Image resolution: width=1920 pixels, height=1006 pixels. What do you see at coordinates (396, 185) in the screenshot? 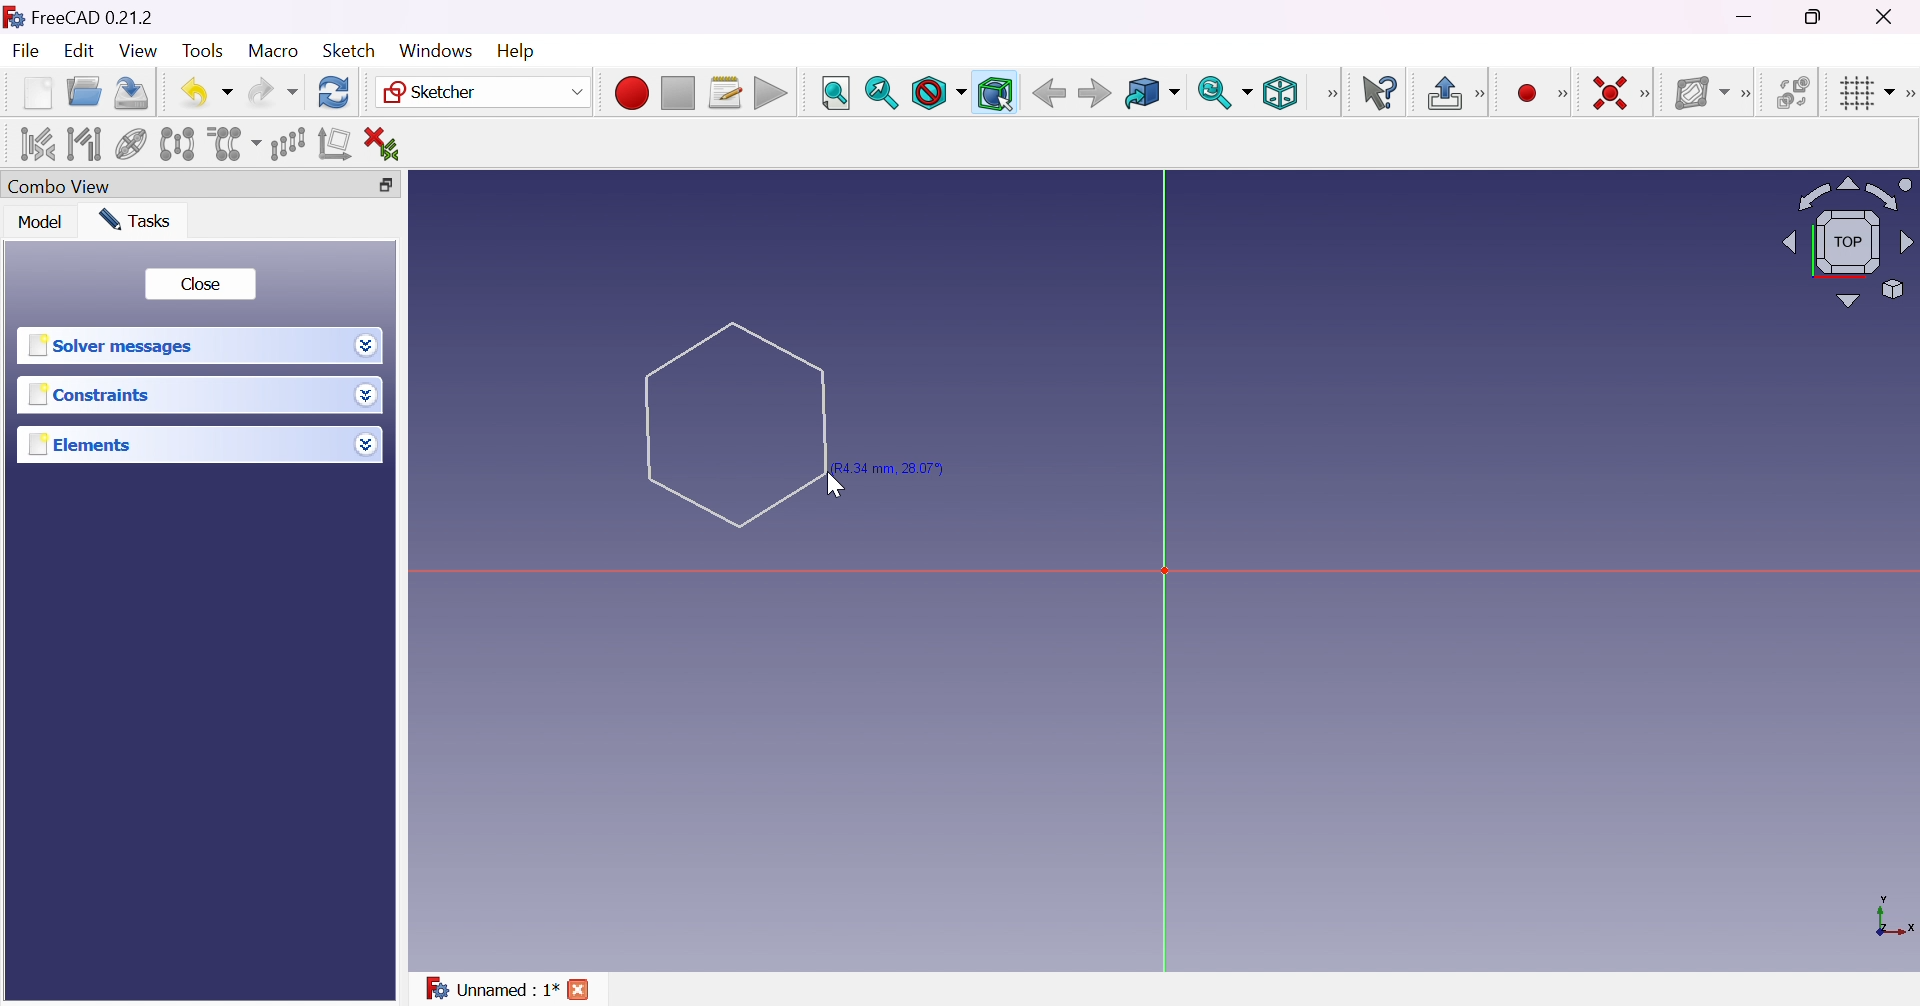
I see `Restore down` at bounding box center [396, 185].